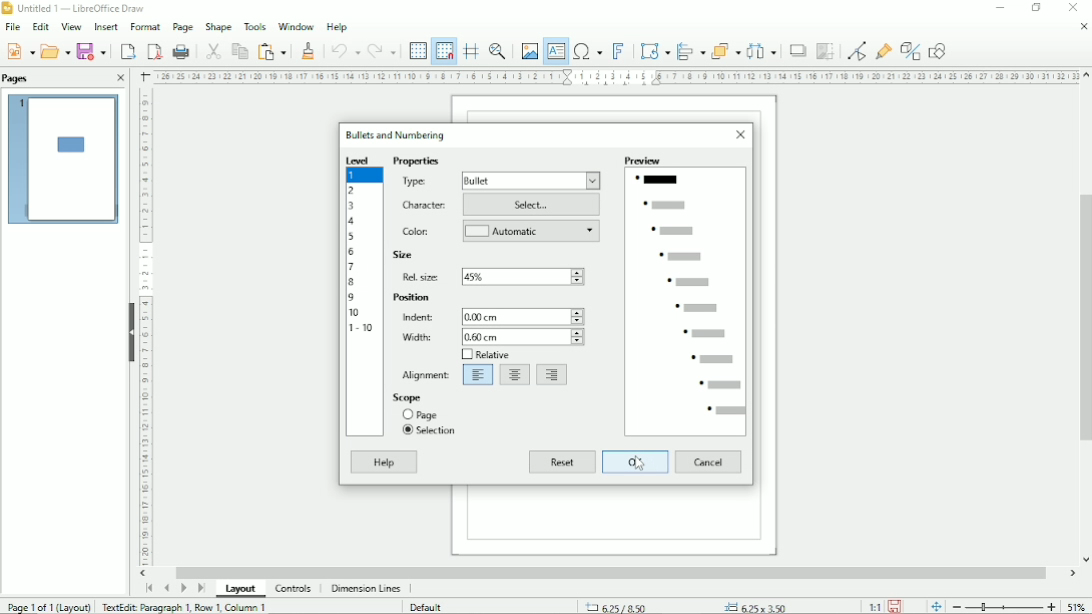  I want to click on Save, so click(20, 51).